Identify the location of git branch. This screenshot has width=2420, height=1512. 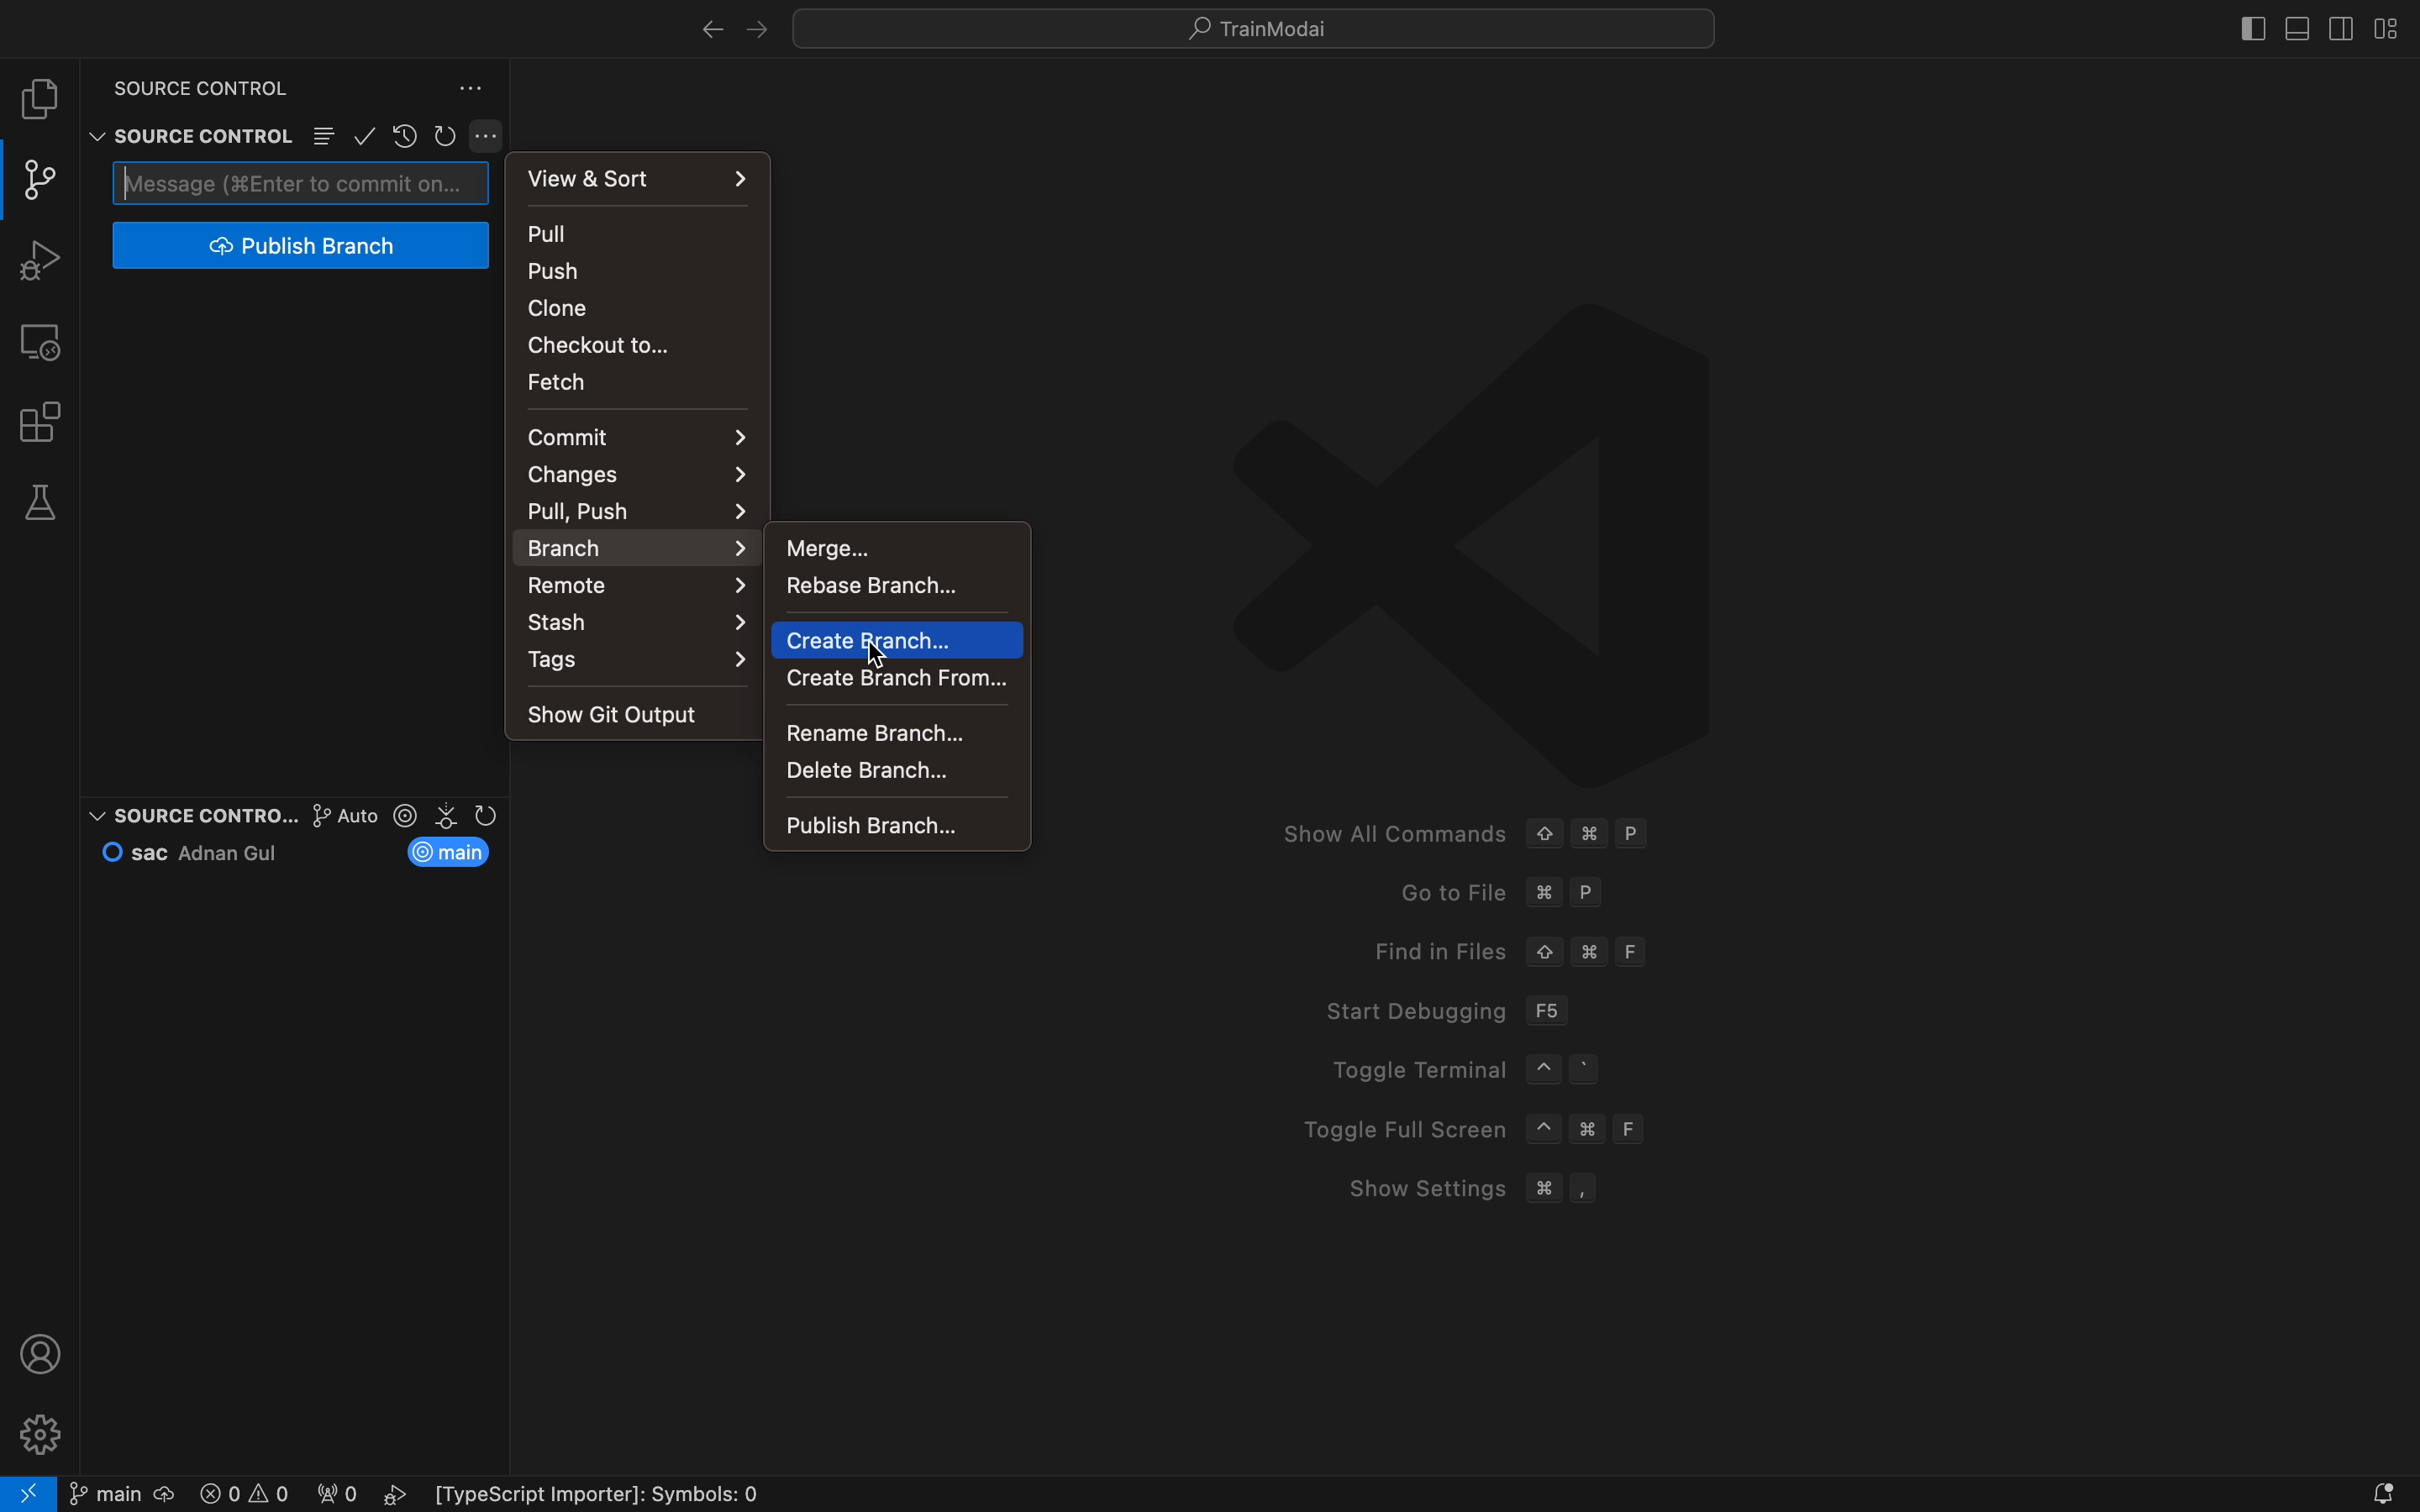
(120, 1493).